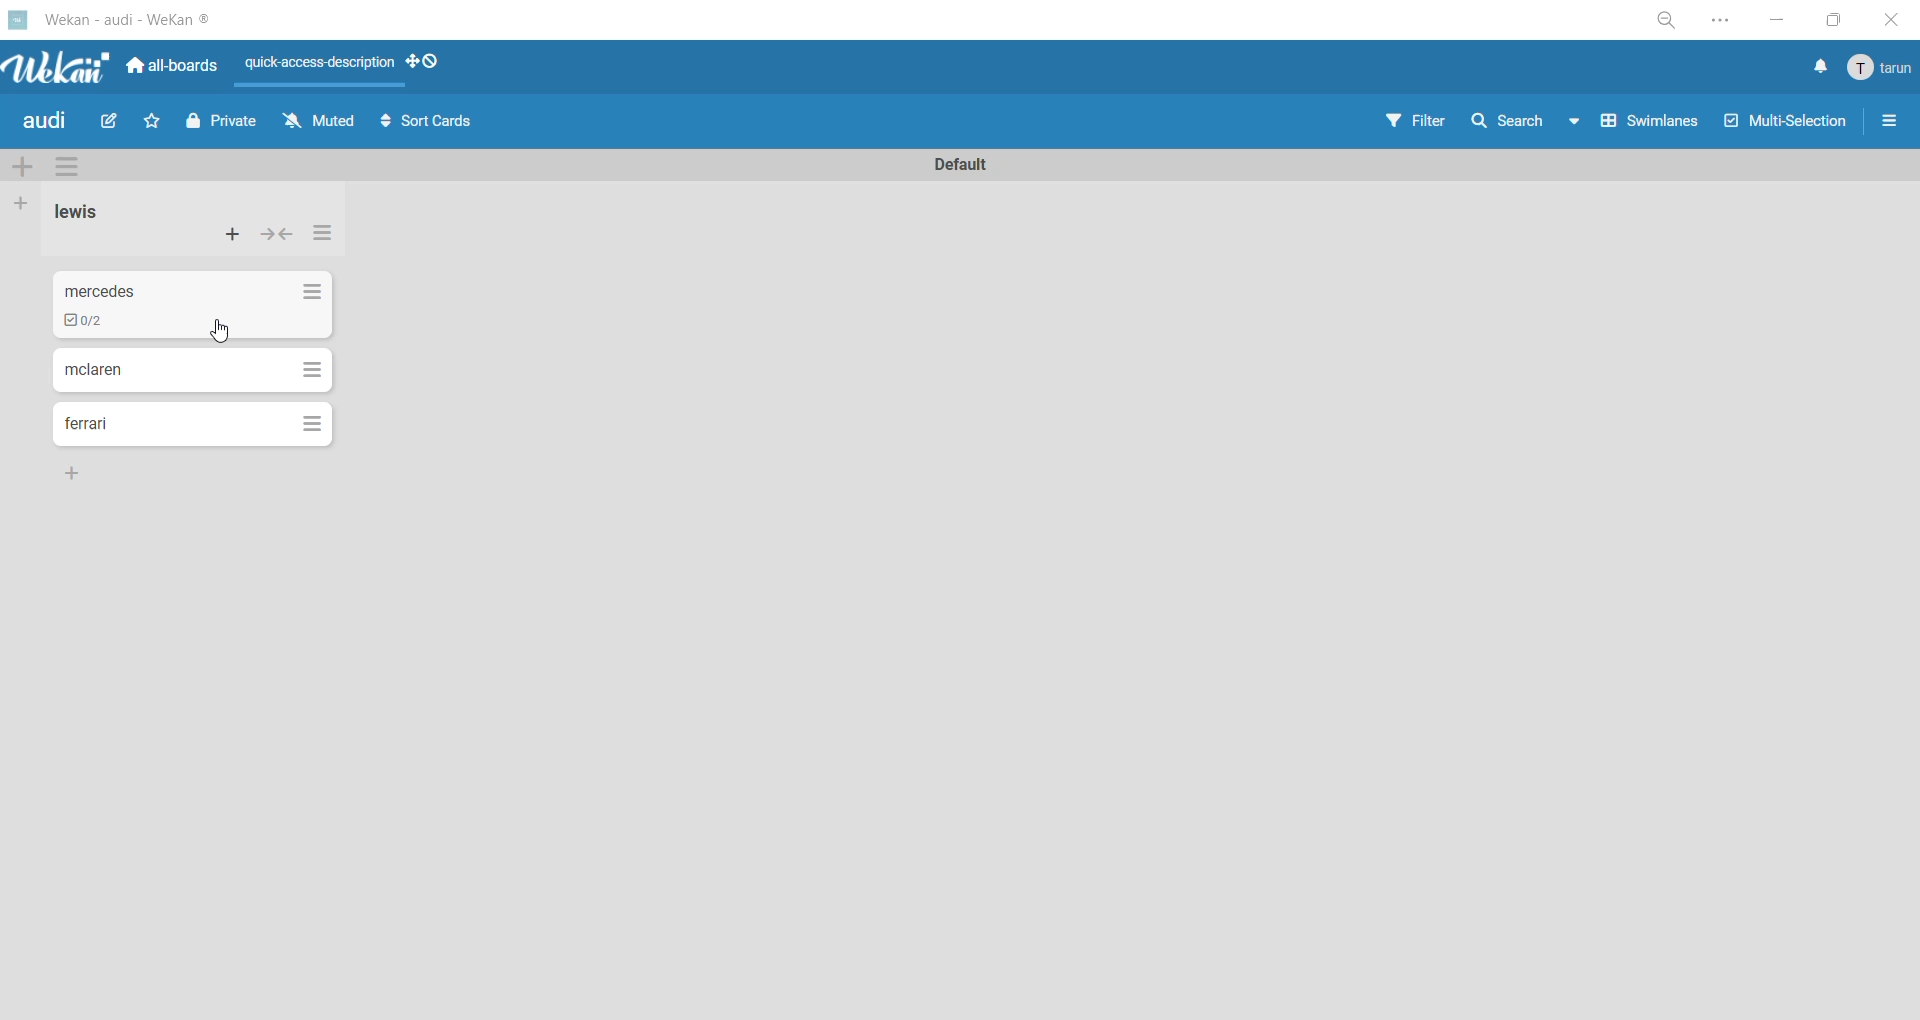 The image size is (1920, 1020). Describe the element at coordinates (1812, 71) in the screenshot. I see `notifications` at that location.